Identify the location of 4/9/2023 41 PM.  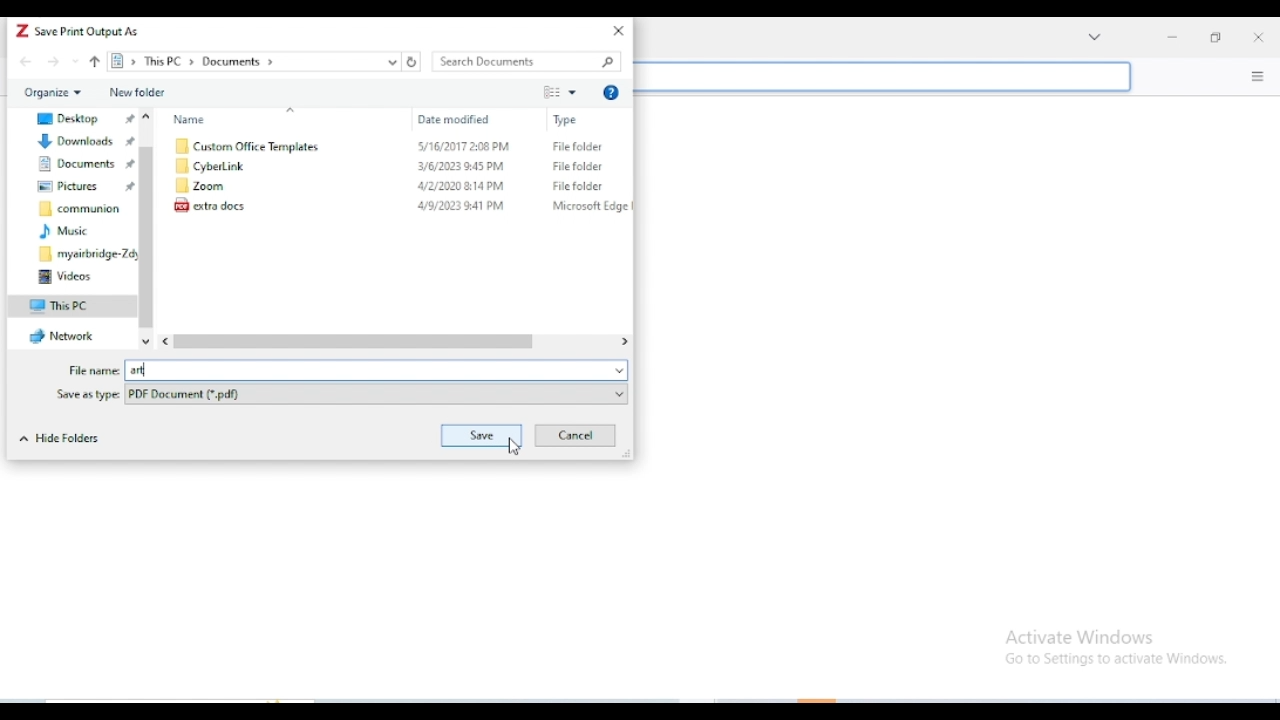
(461, 206).